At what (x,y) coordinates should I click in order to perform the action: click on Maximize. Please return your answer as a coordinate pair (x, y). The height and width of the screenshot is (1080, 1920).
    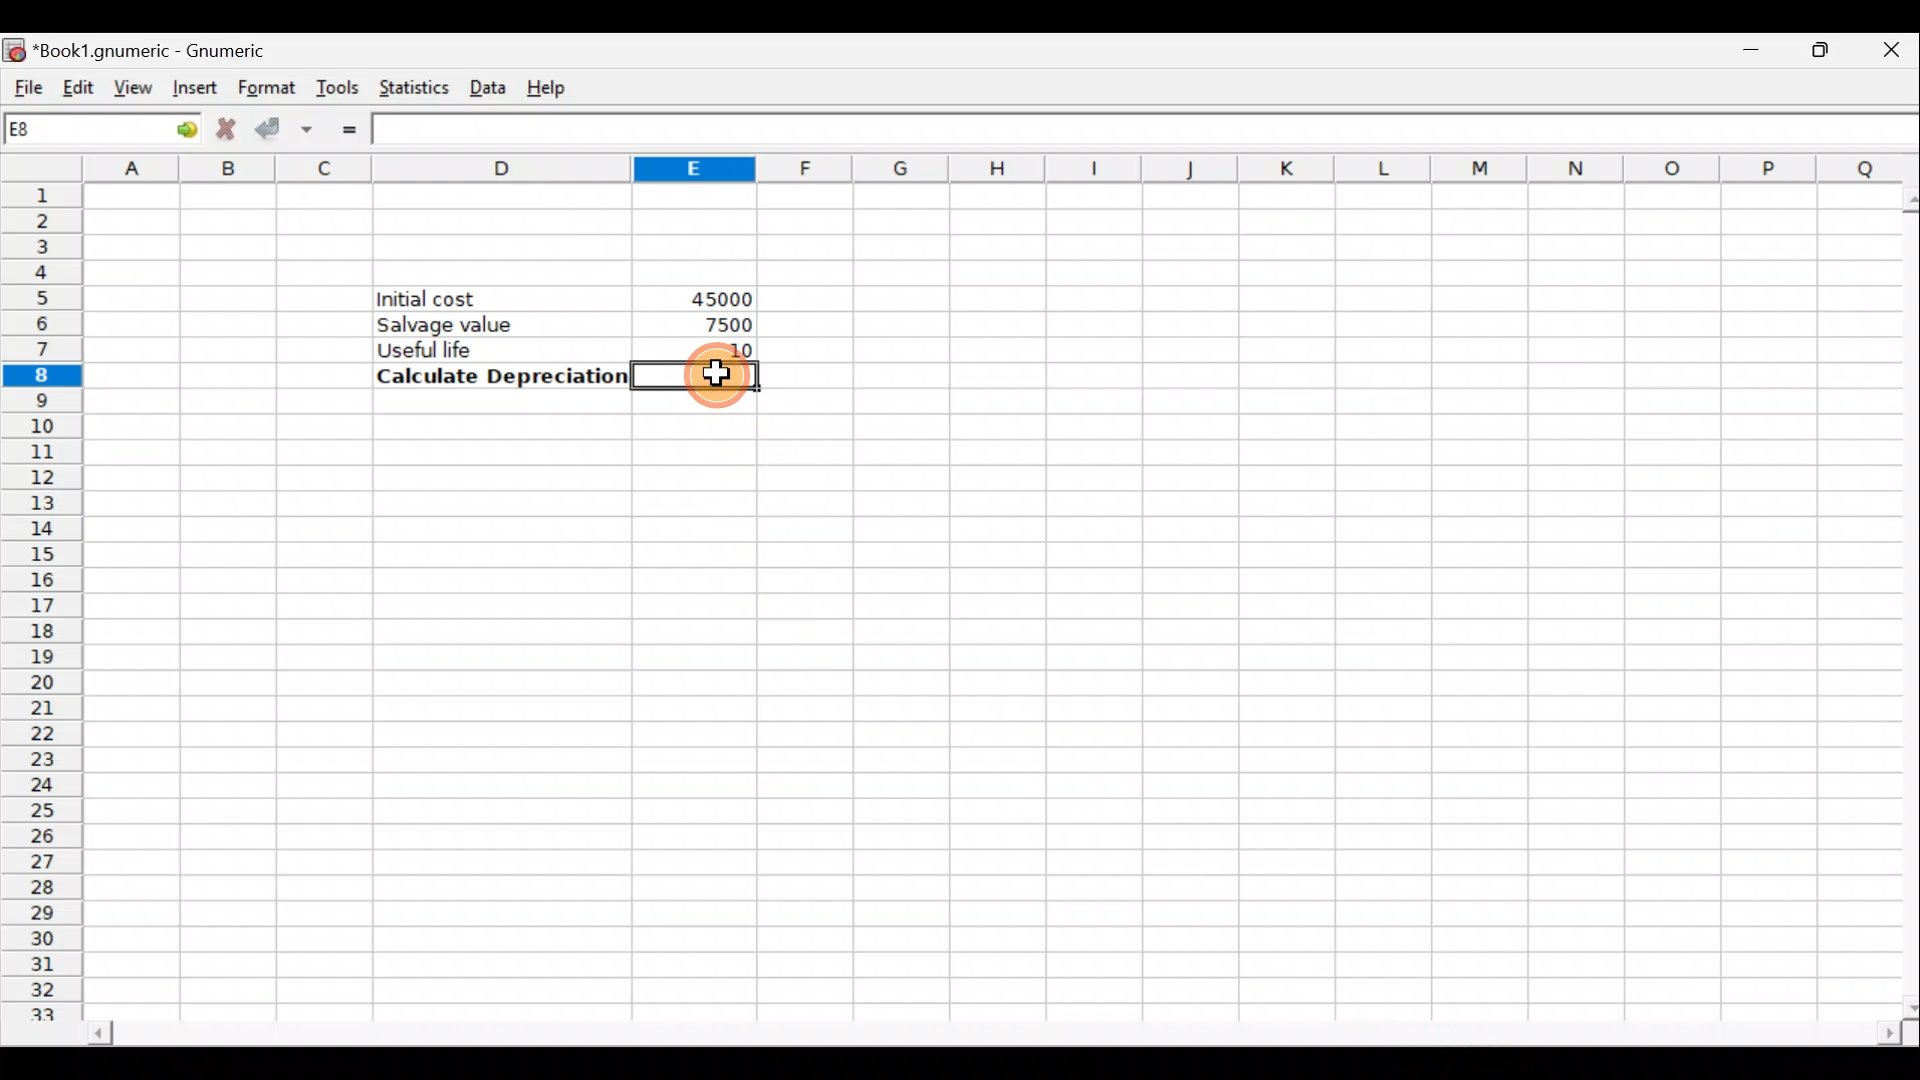
    Looking at the image, I should click on (1810, 55).